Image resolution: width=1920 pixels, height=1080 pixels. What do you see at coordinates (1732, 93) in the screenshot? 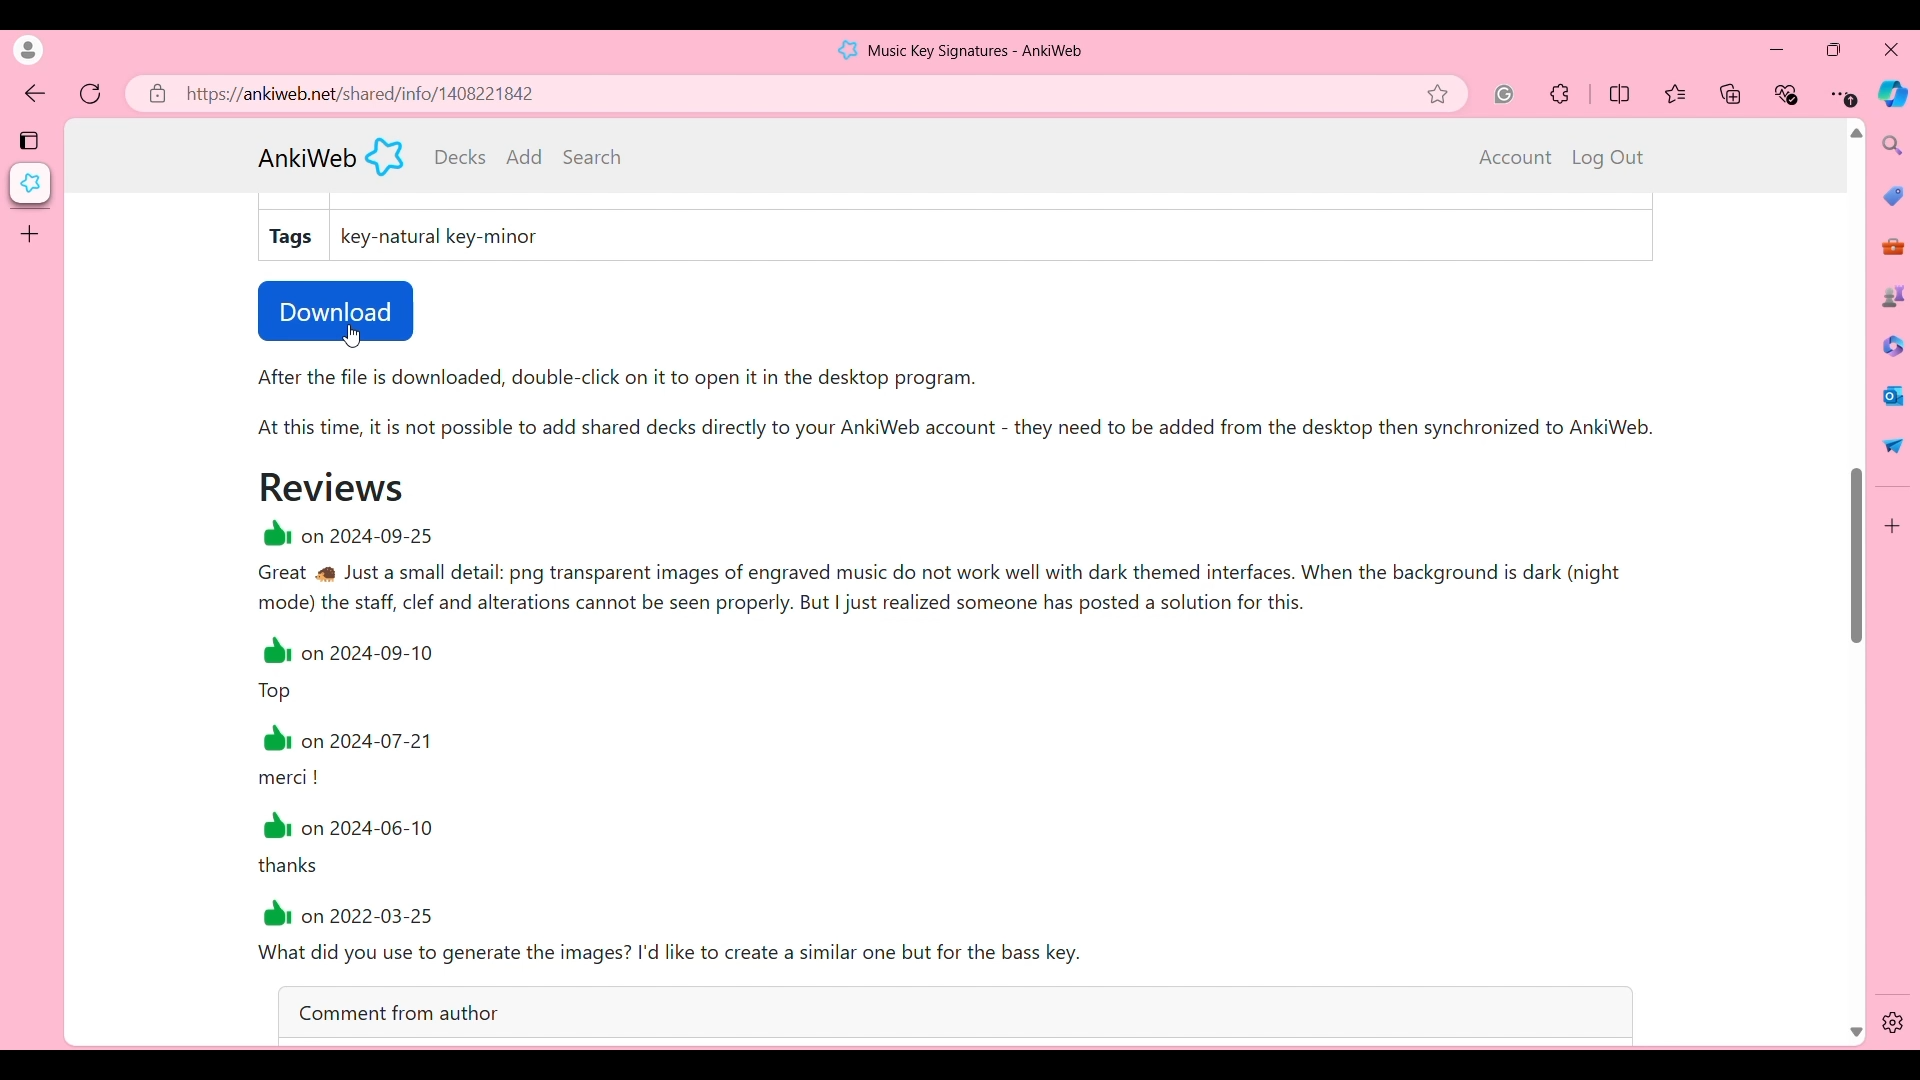
I see `Collections` at bounding box center [1732, 93].